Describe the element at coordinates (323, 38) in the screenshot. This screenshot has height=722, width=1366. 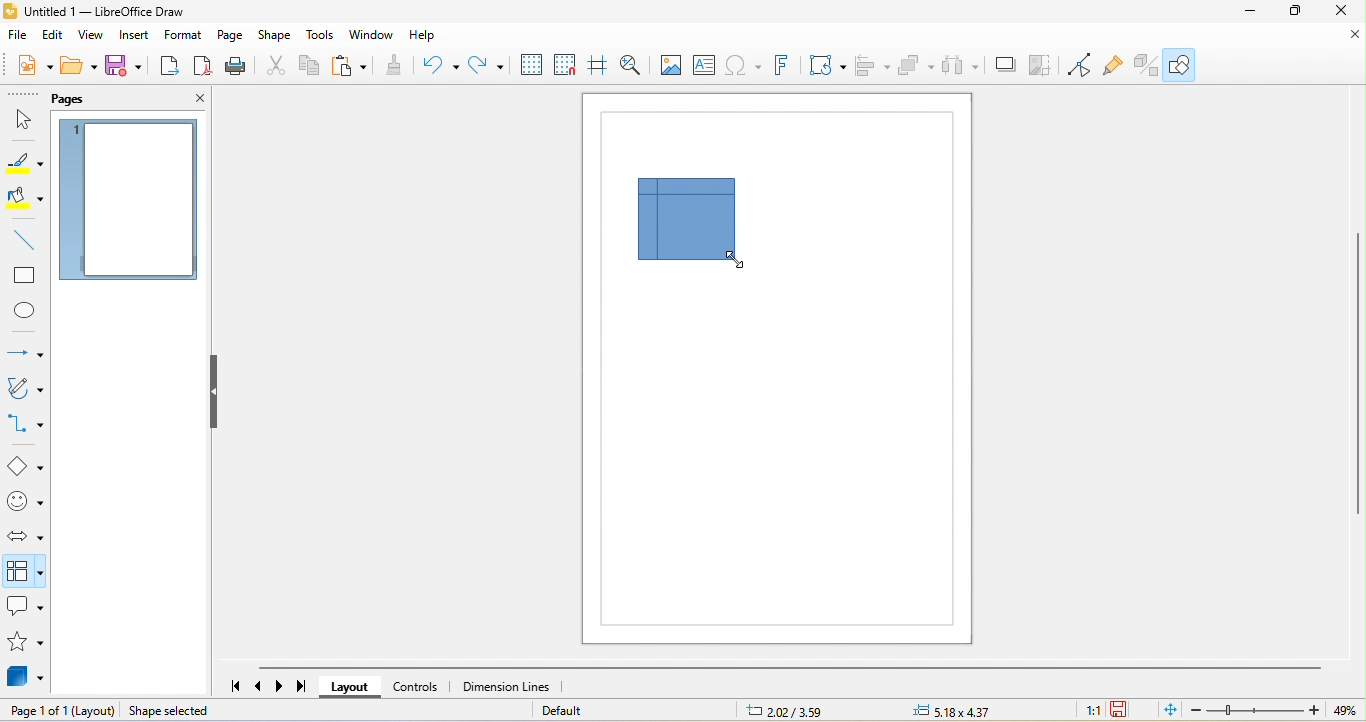
I see `tools` at that location.